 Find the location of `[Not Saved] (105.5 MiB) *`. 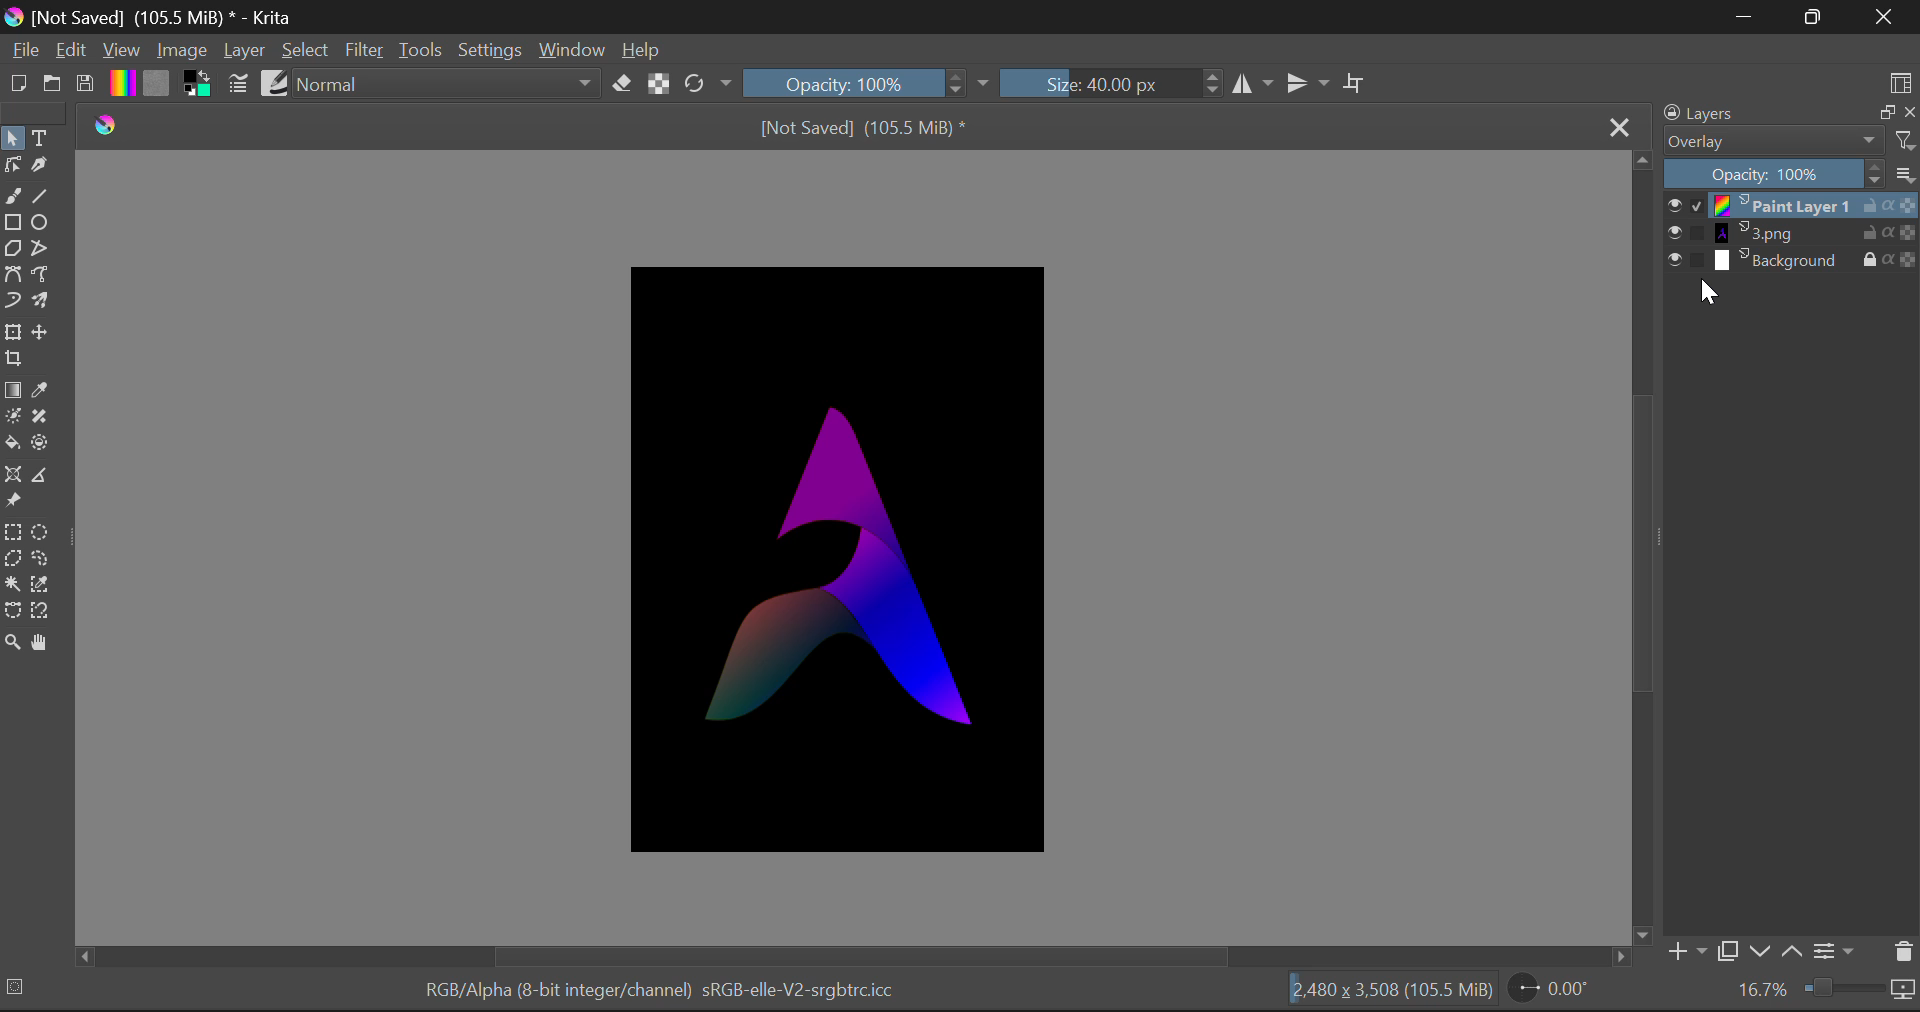

[Not Saved] (105.5 MiB) * is located at coordinates (862, 126).